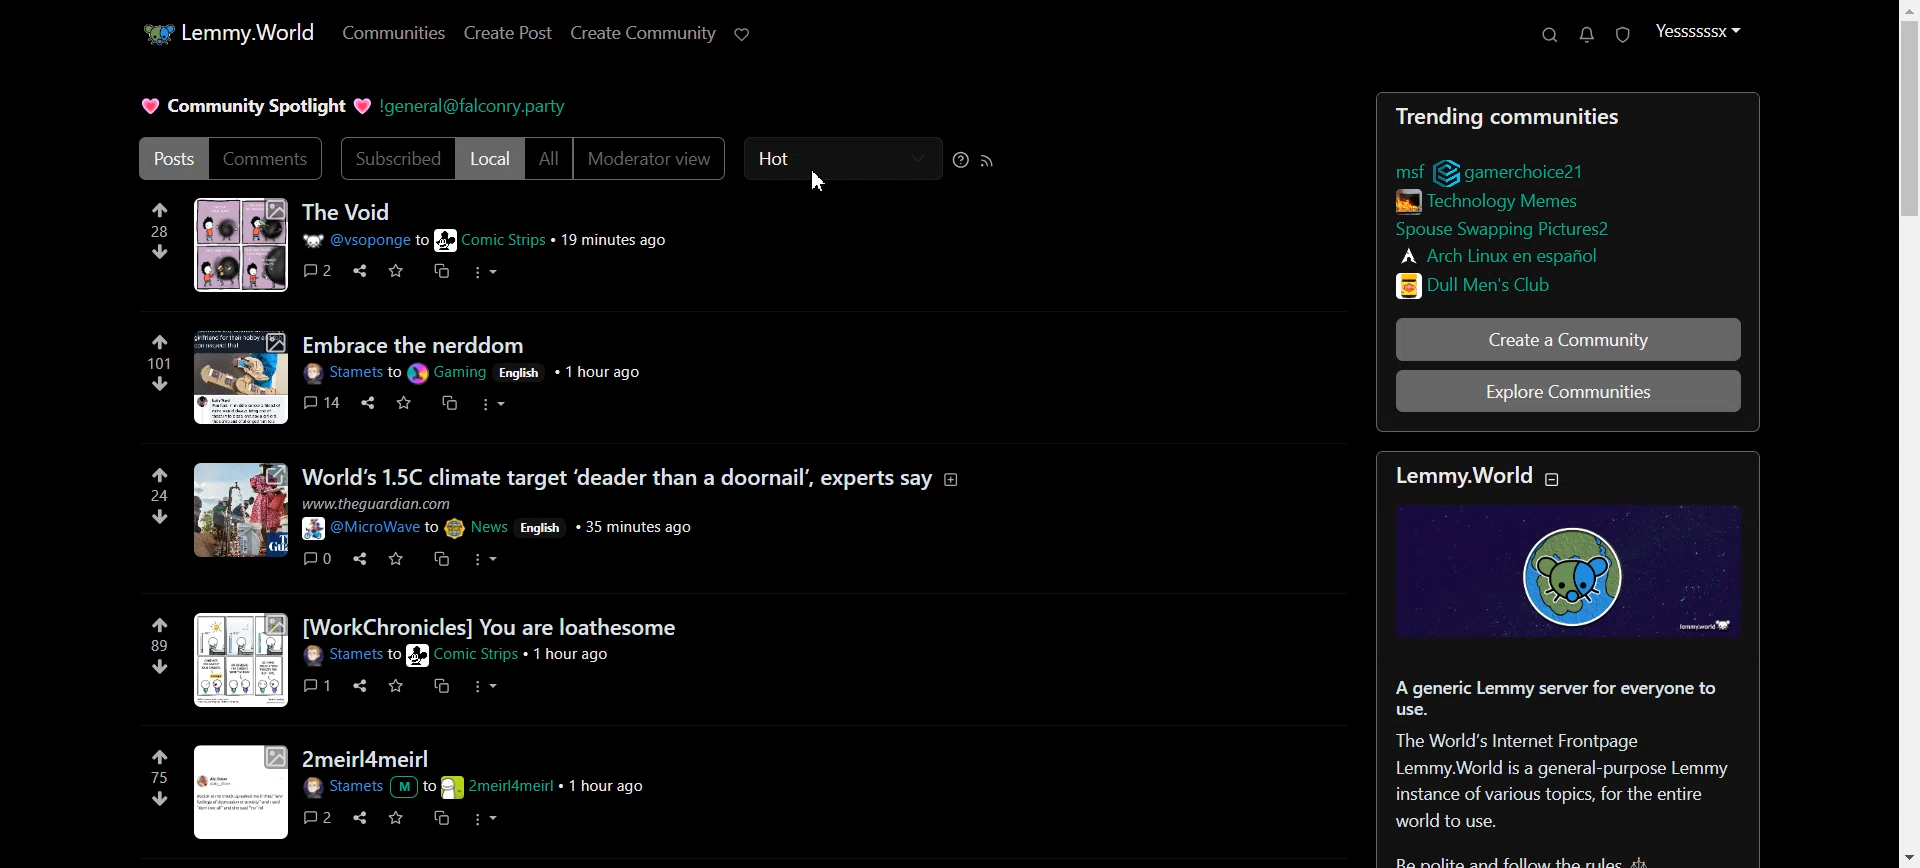 The width and height of the screenshot is (1920, 868). I want to click on image, so click(240, 660).